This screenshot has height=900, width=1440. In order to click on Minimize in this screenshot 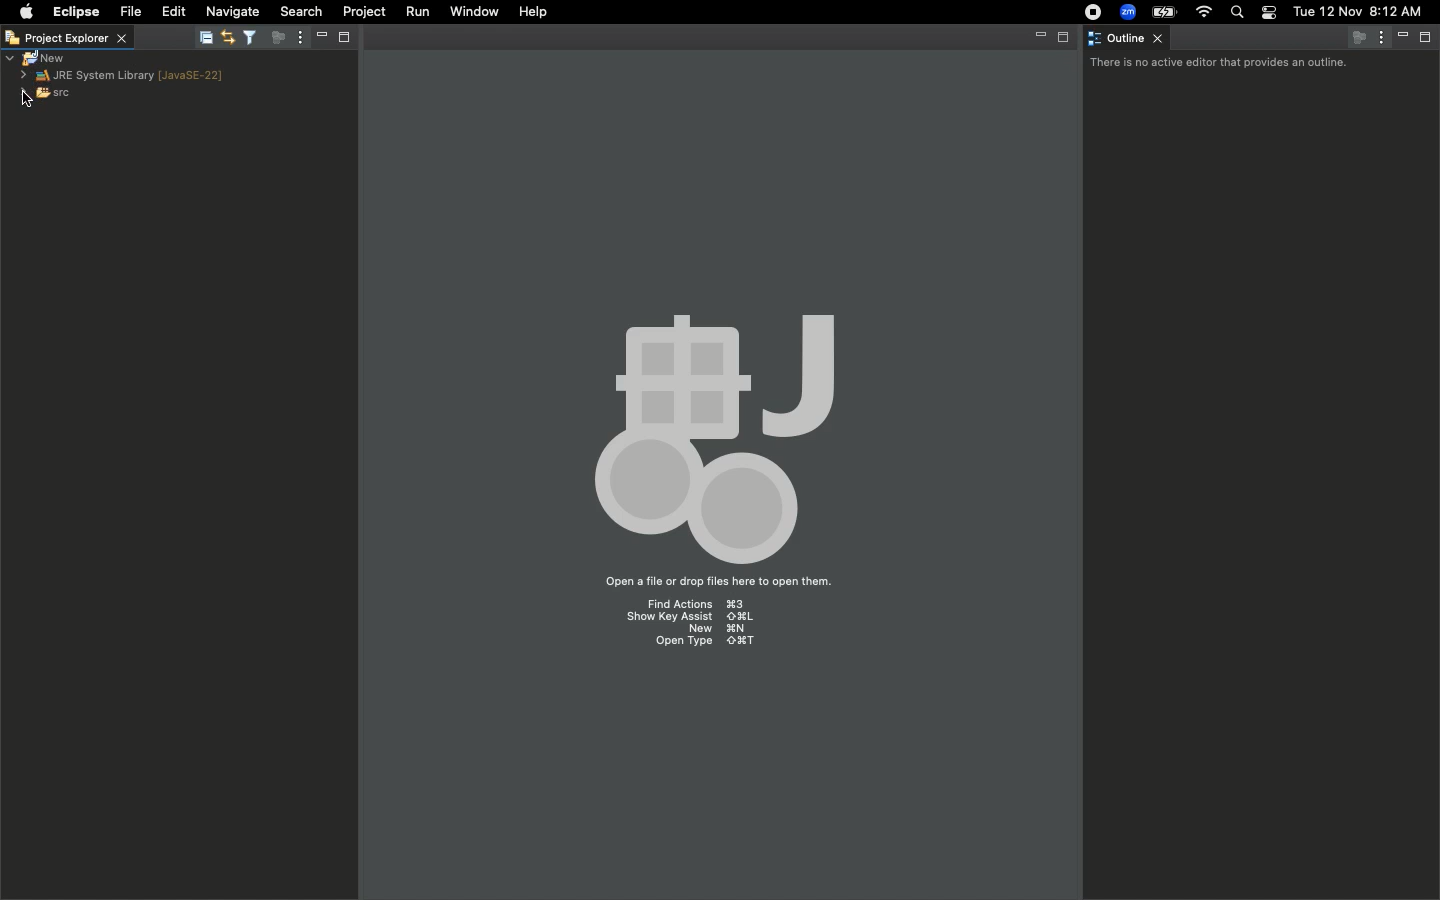, I will do `click(1037, 36)`.